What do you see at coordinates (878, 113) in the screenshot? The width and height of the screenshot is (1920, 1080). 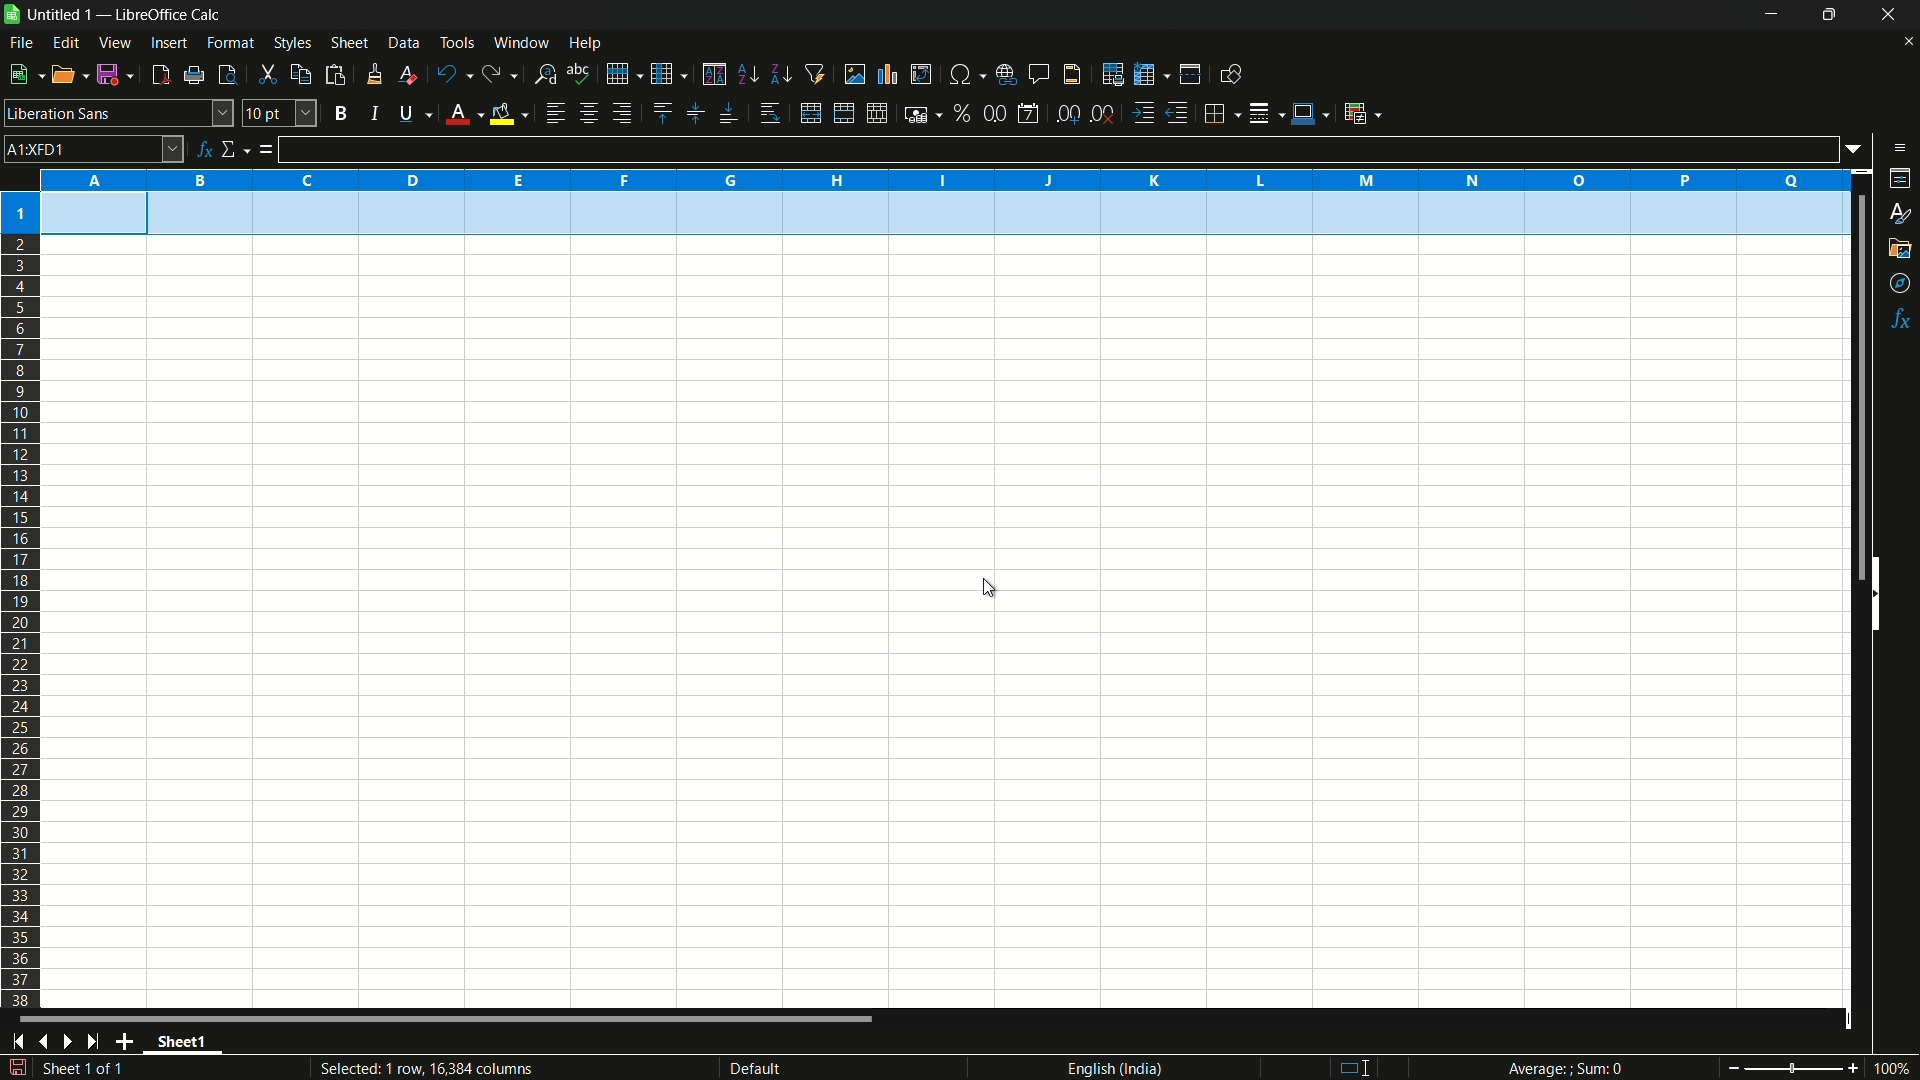 I see `unmerge cells` at bounding box center [878, 113].